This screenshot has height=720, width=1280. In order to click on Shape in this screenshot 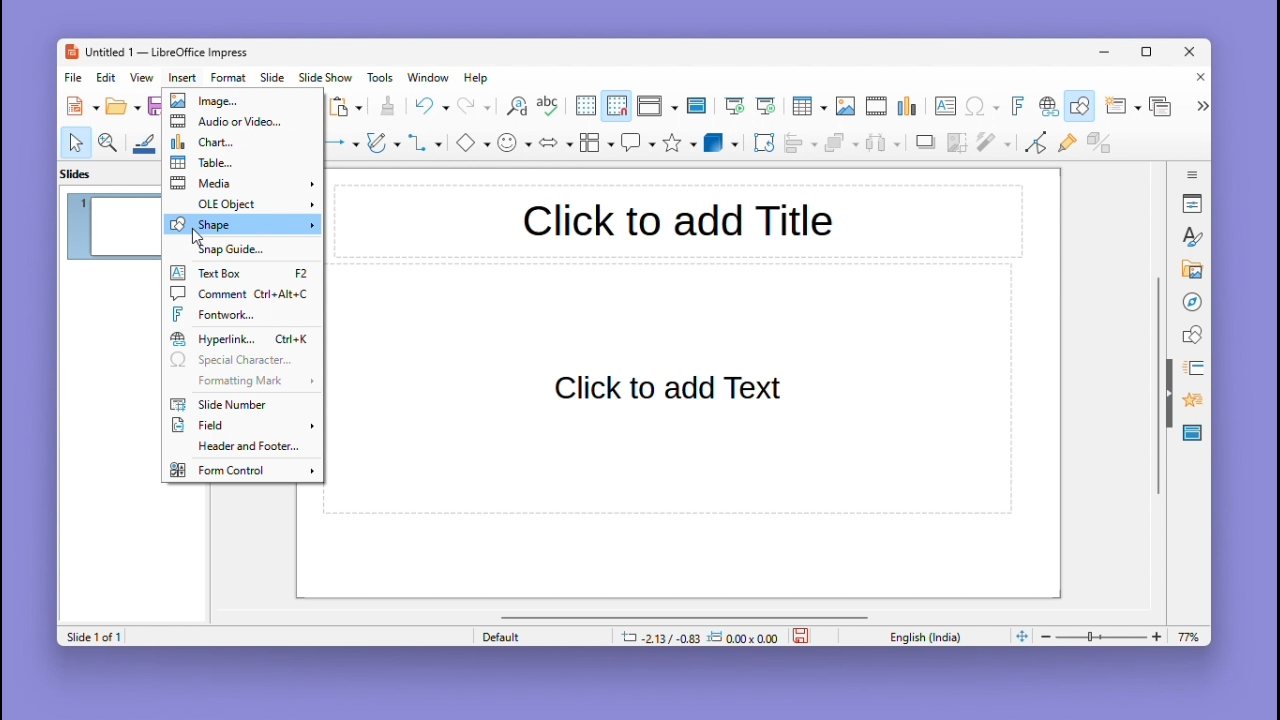, I will do `click(242, 224)`.